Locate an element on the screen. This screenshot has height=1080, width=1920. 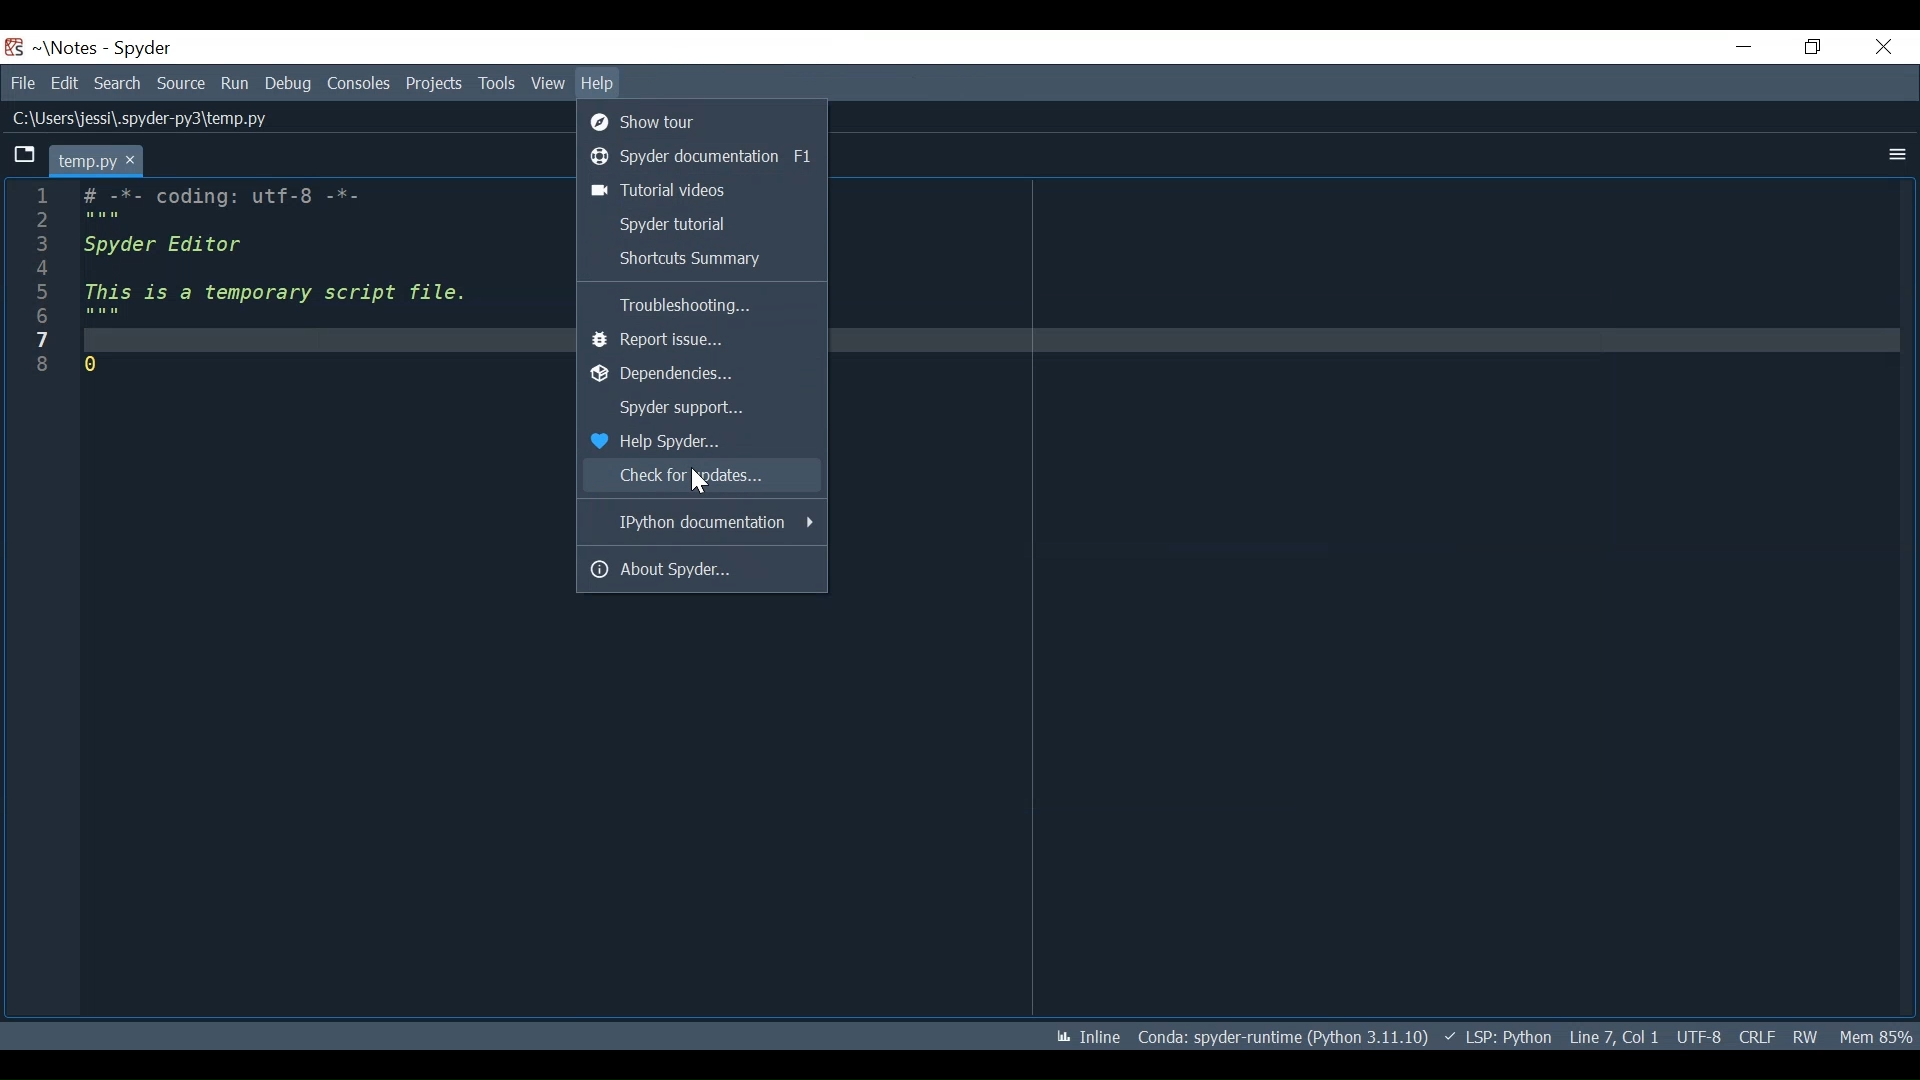
Source is located at coordinates (181, 83).